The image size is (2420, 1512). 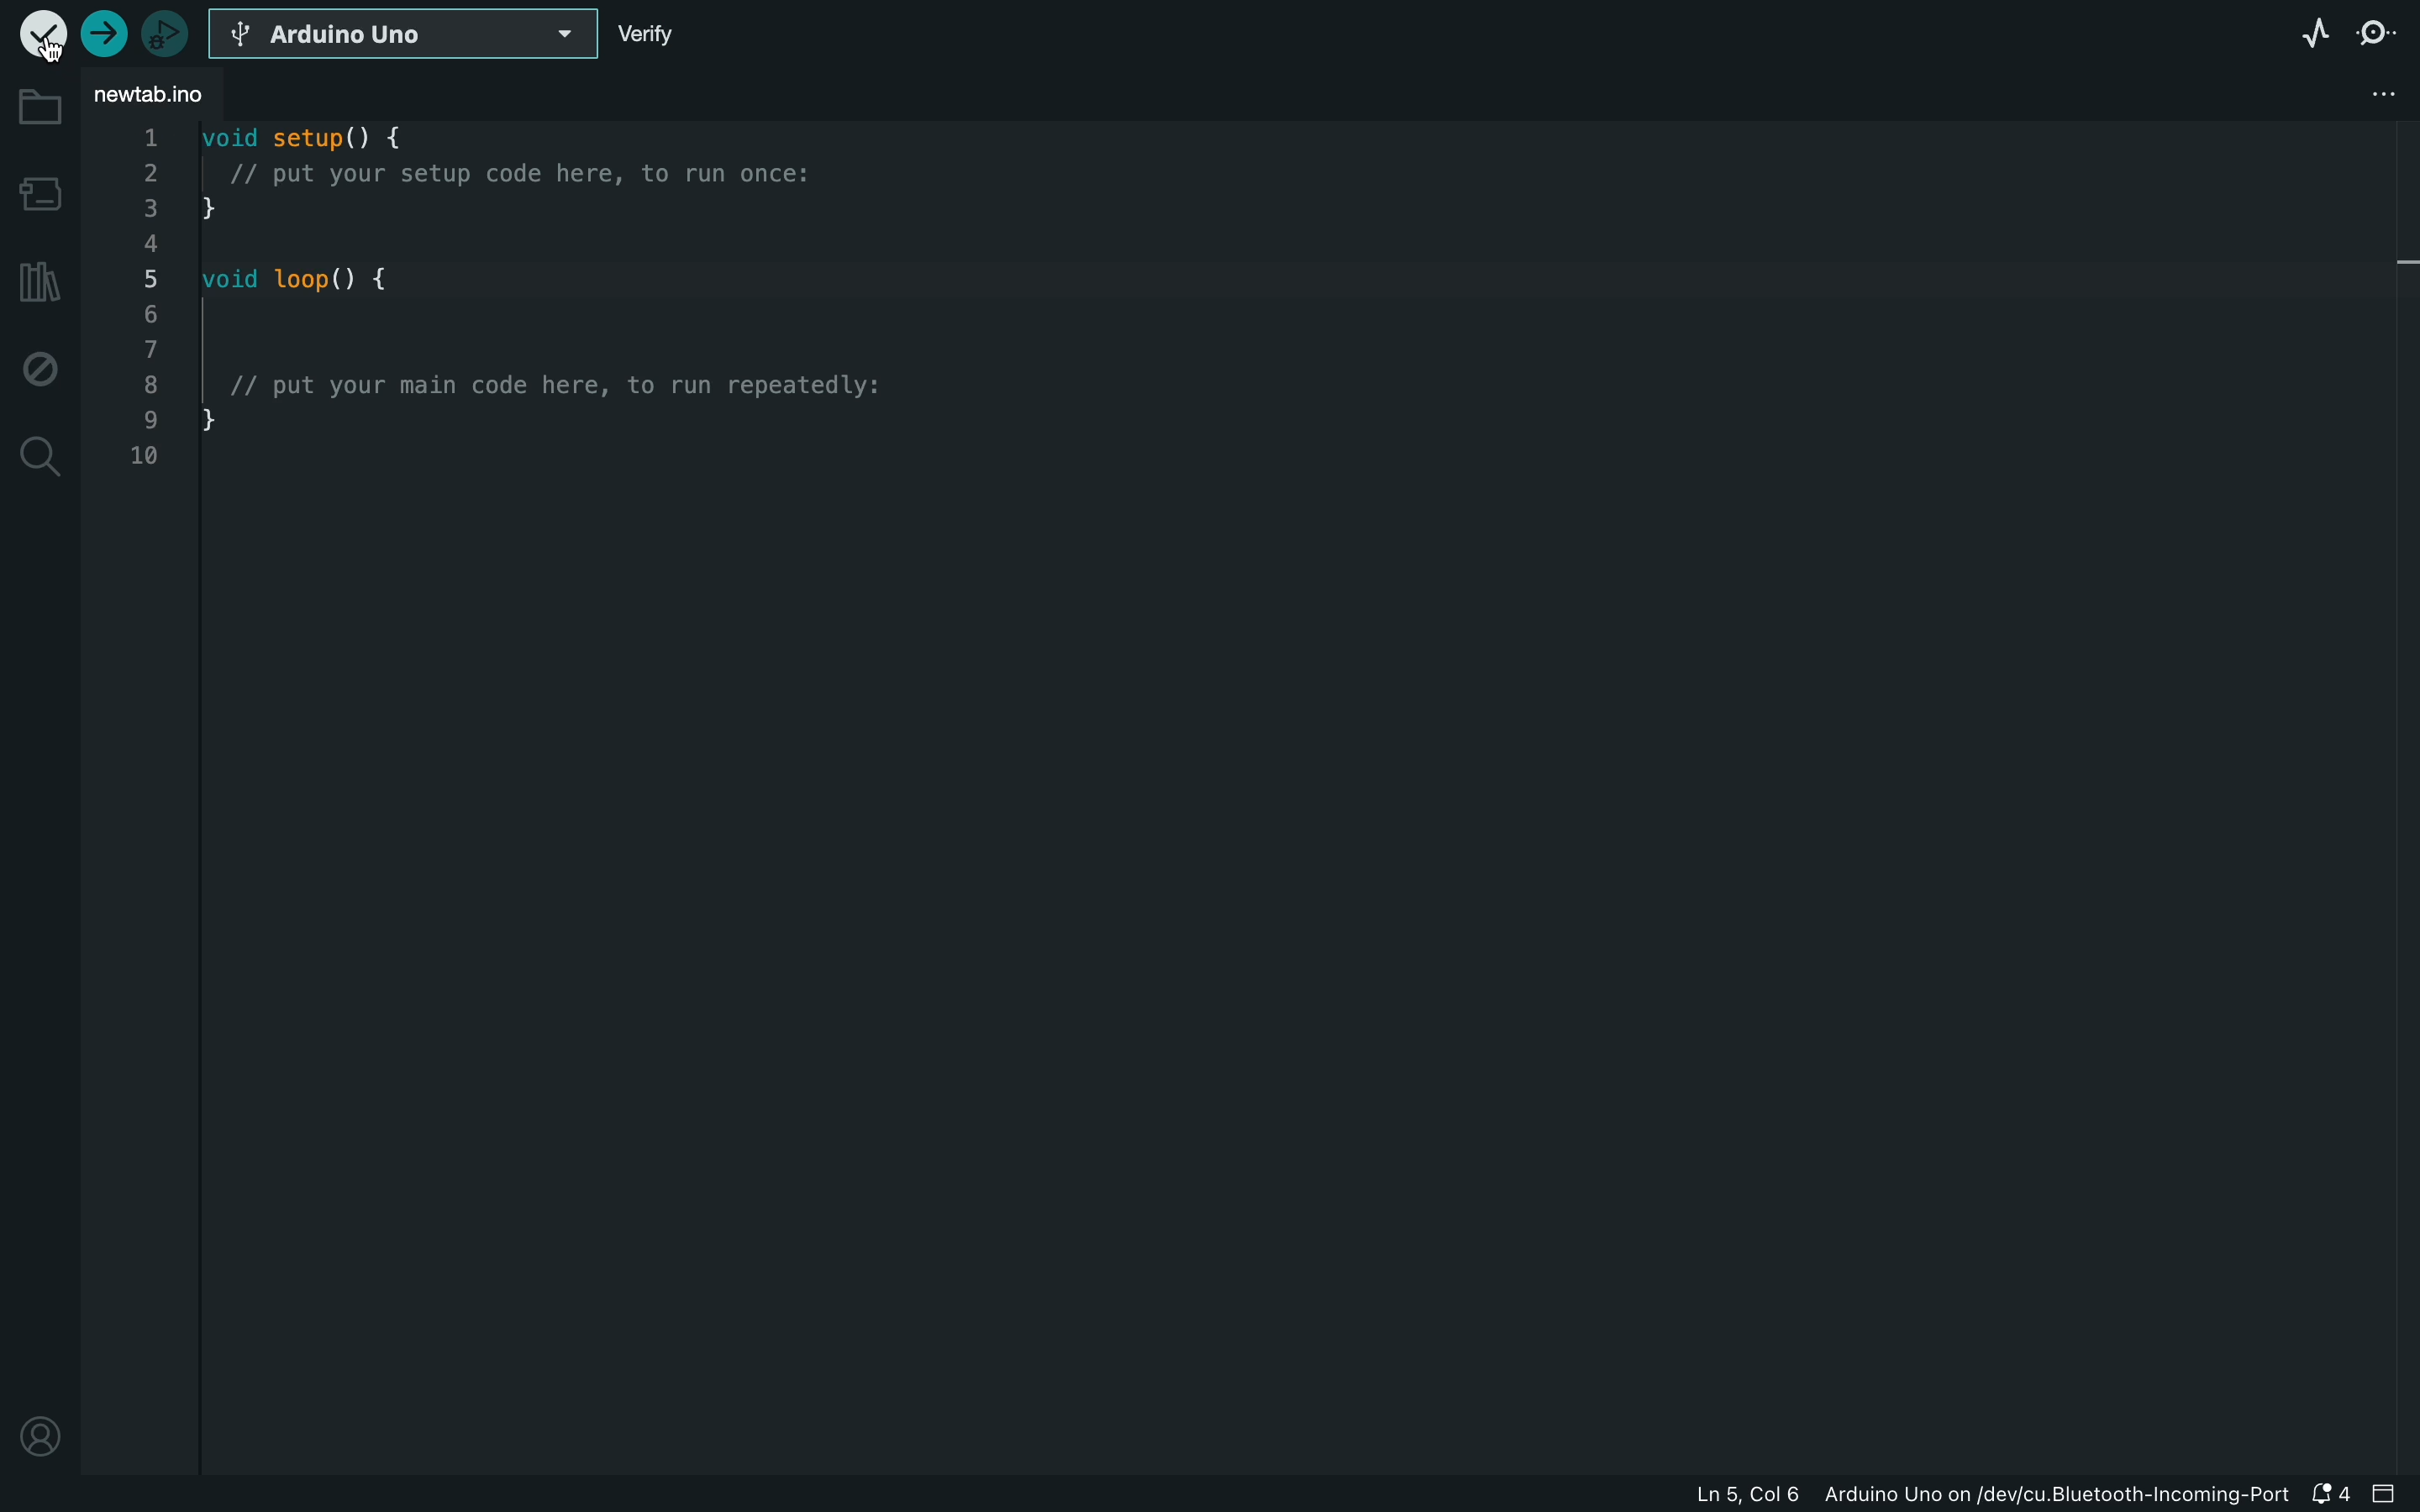 What do you see at coordinates (542, 350) in the screenshot?
I see `code` at bounding box center [542, 350].